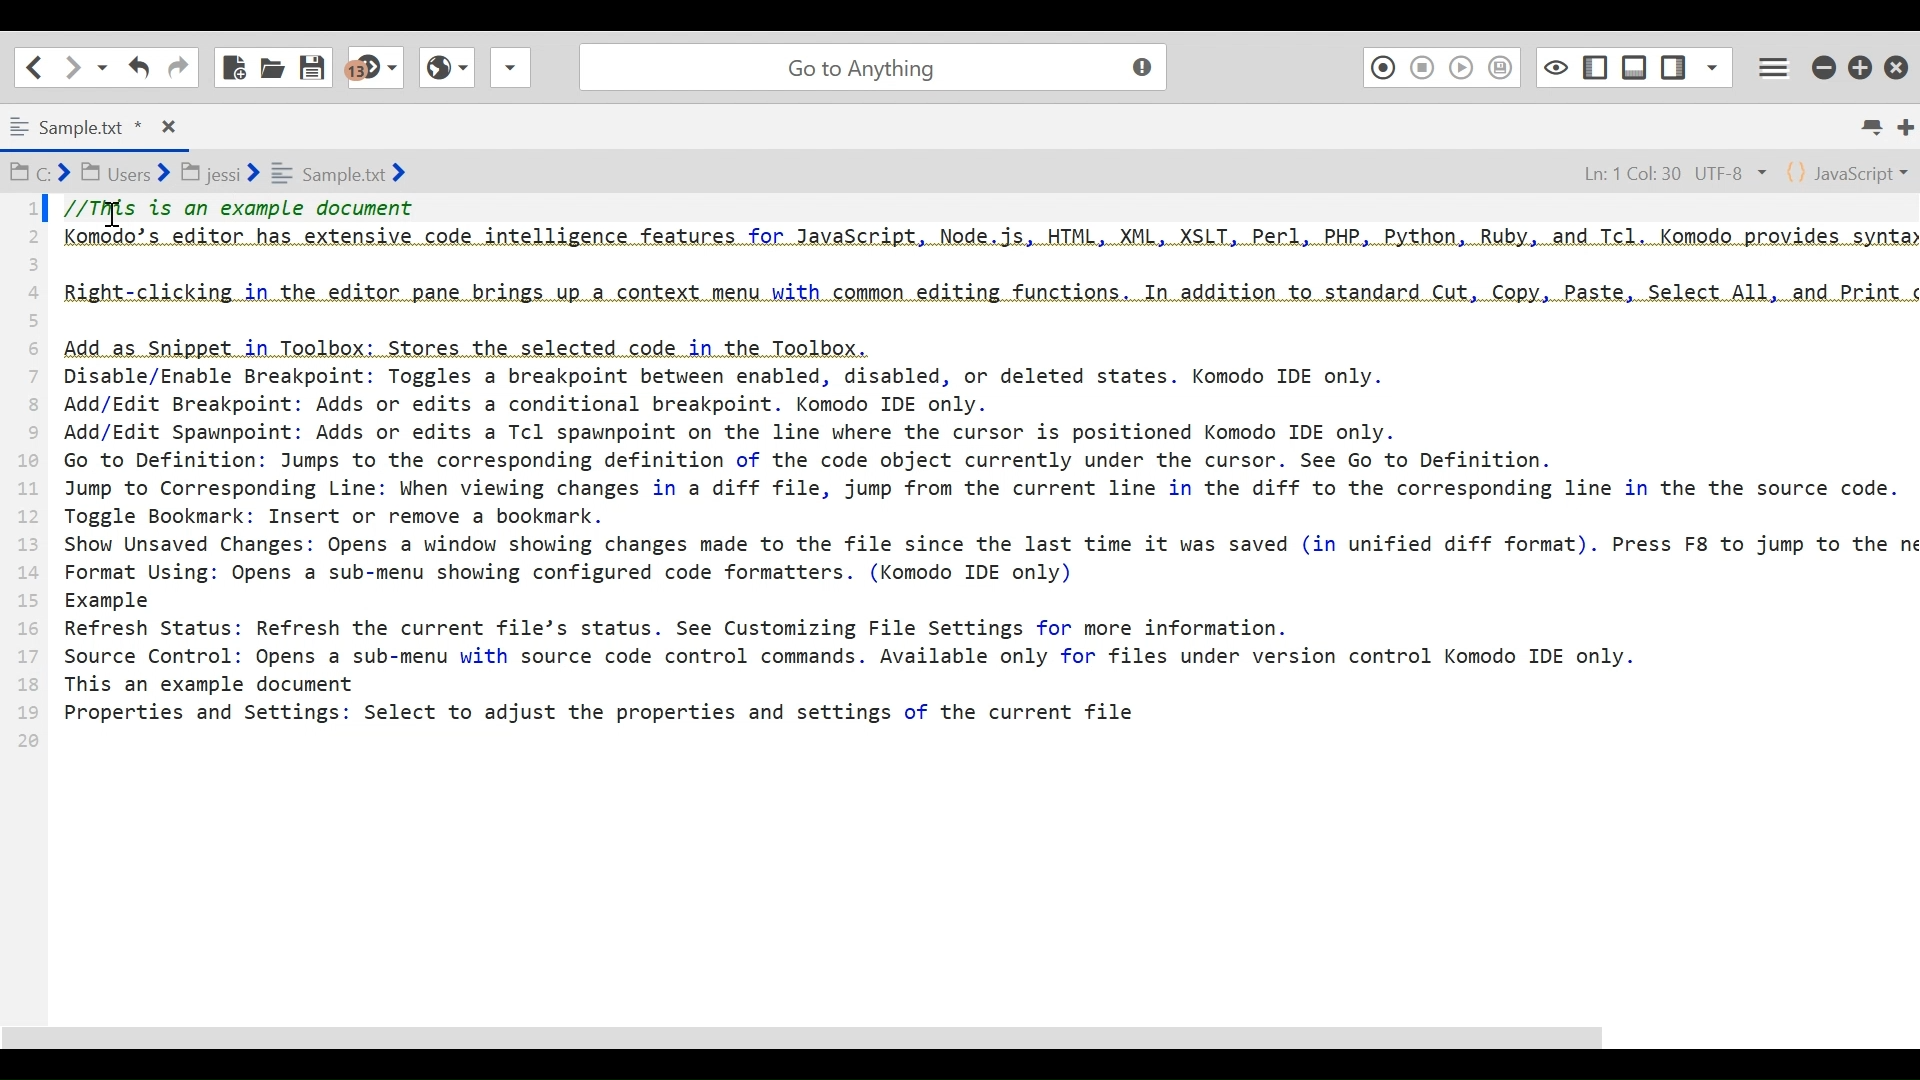 Image resolution: width=1920 pixels, height=1080 pixels. What do you see at coordinates (1665, 170) in the screenshot?
I see `File Position` at bounding box center [1665, 170].